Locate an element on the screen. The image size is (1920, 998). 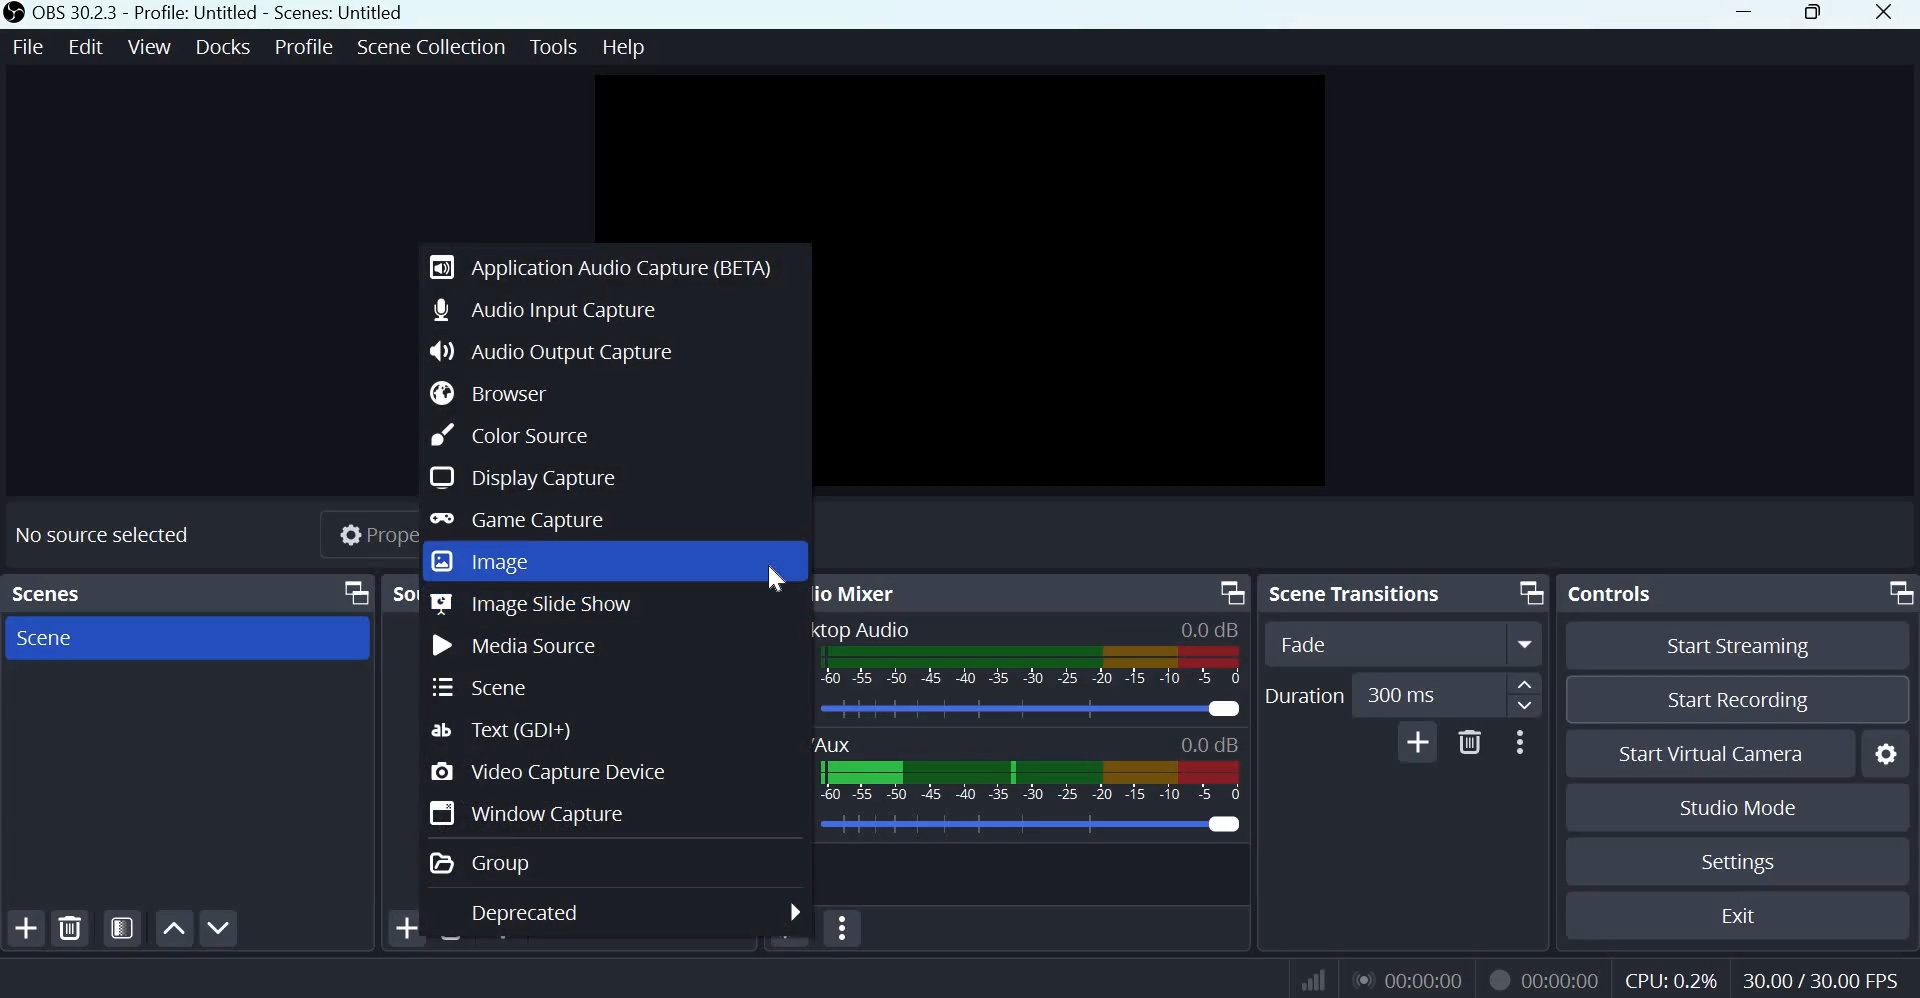
Scenes is located at coordinates (55, 595).